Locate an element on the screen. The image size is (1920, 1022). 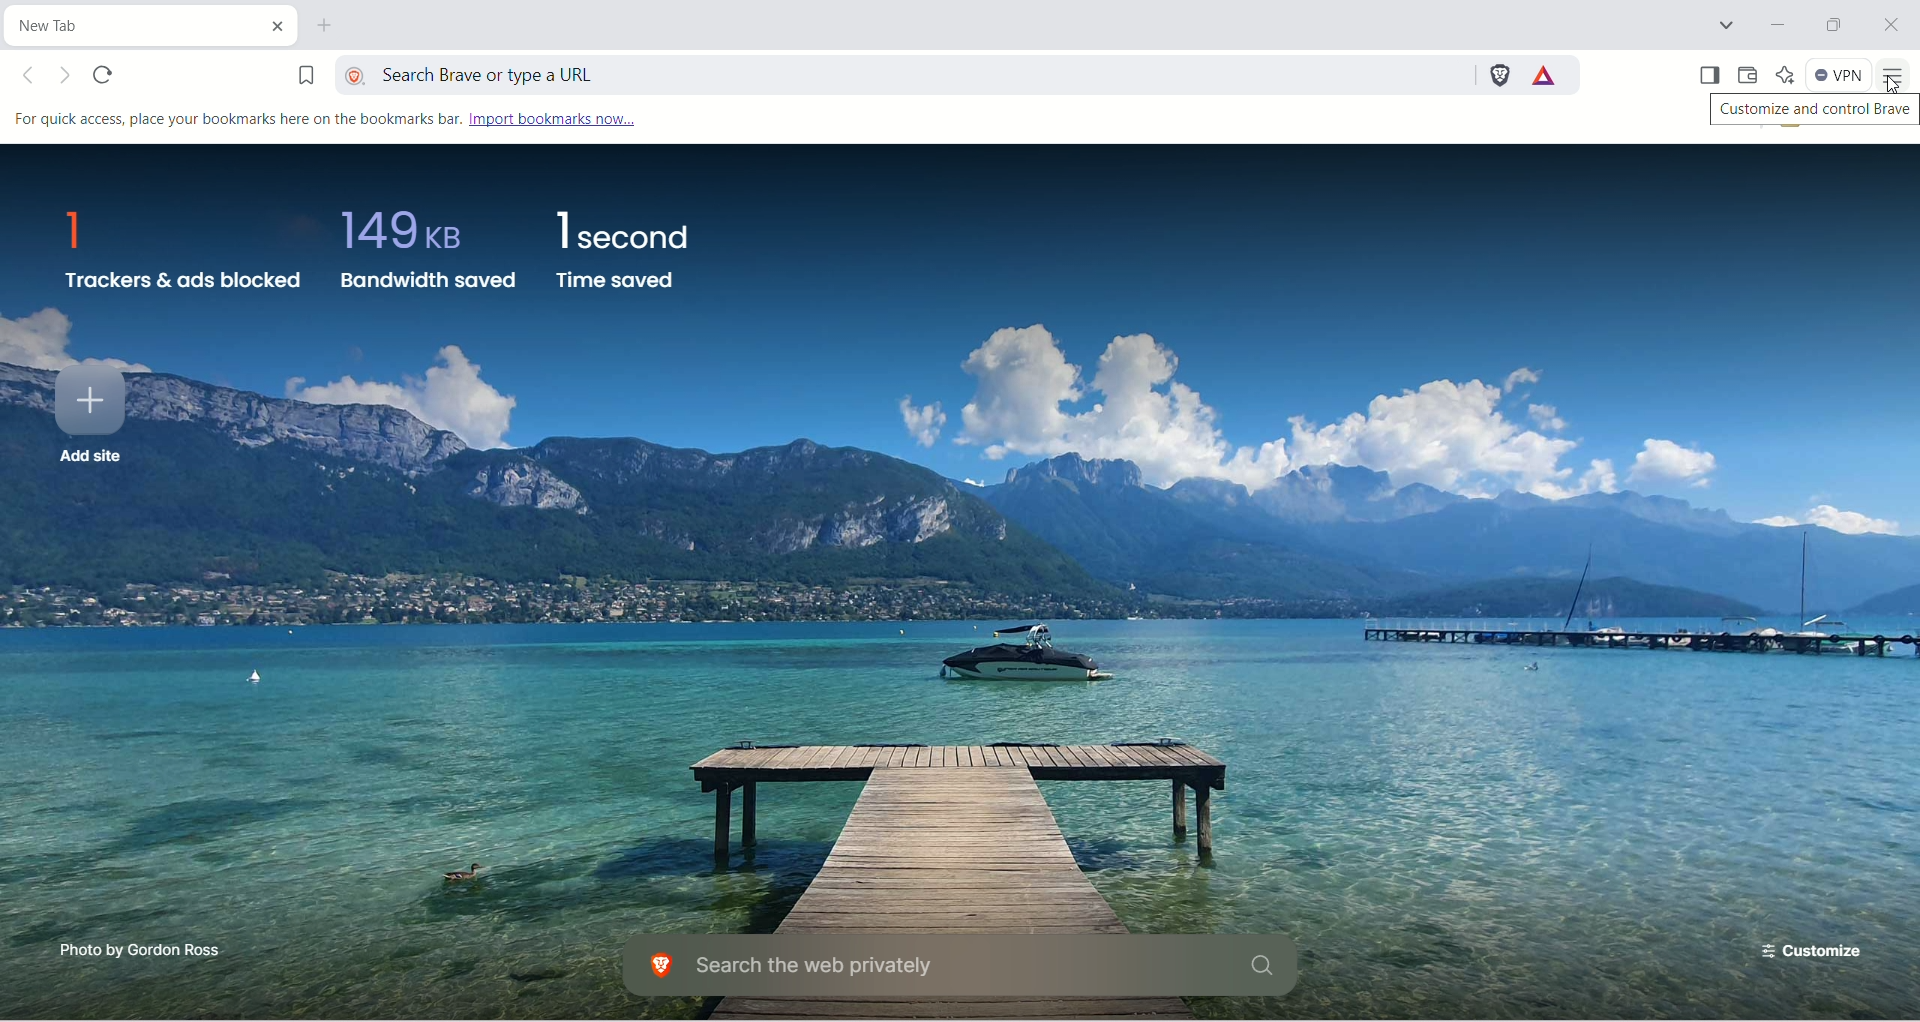
bookmark is located at coordinates (293, 71).